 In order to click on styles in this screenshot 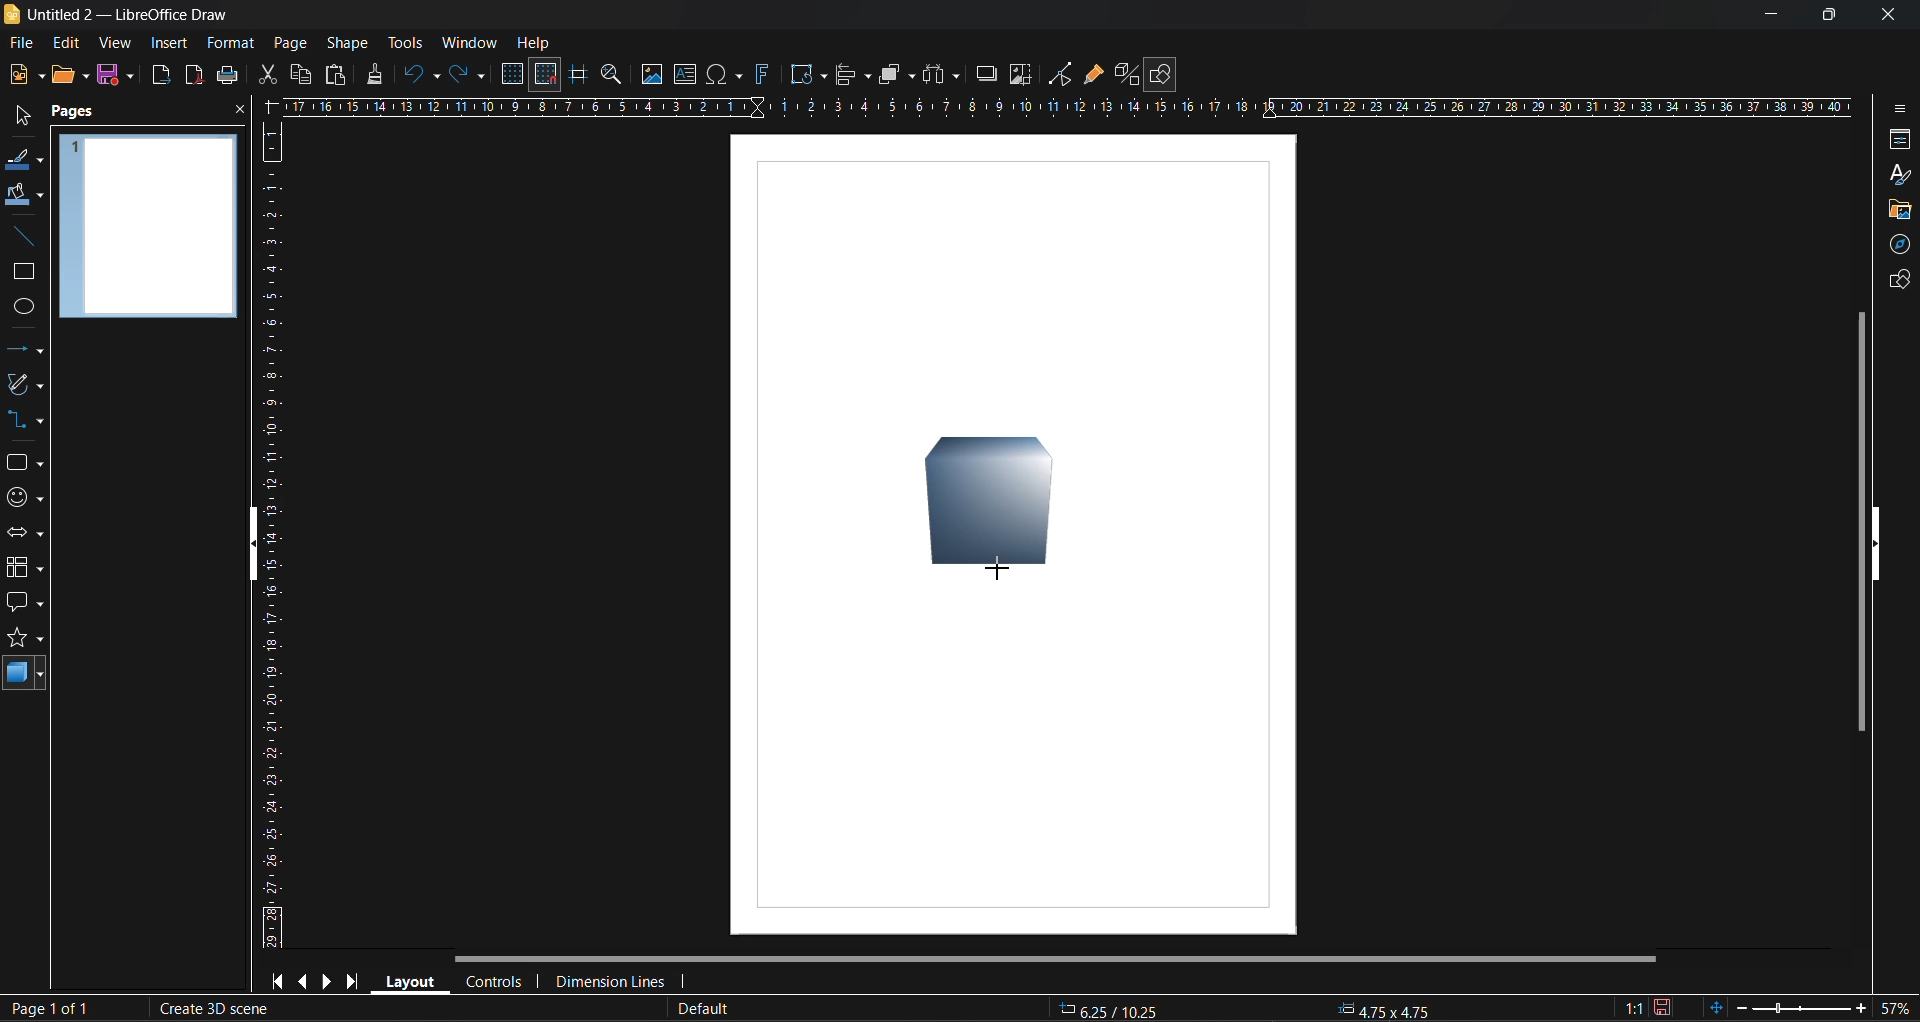, I will do `click(1897, 174)`.